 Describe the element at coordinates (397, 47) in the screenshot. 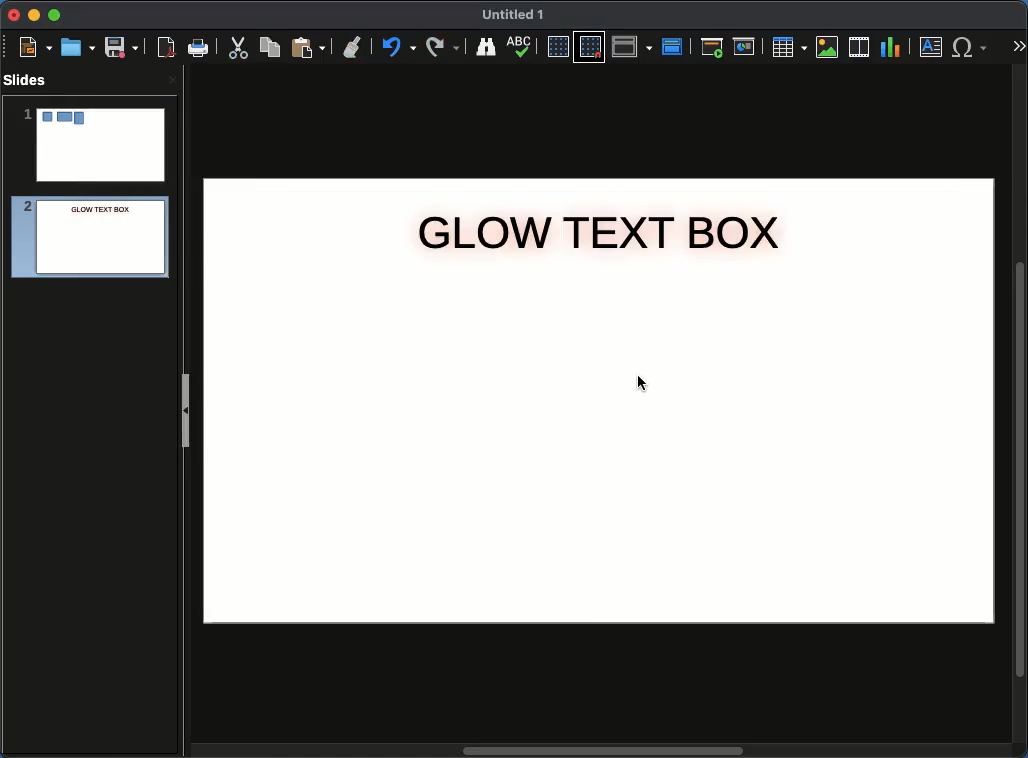

I see `Undo` at that location.